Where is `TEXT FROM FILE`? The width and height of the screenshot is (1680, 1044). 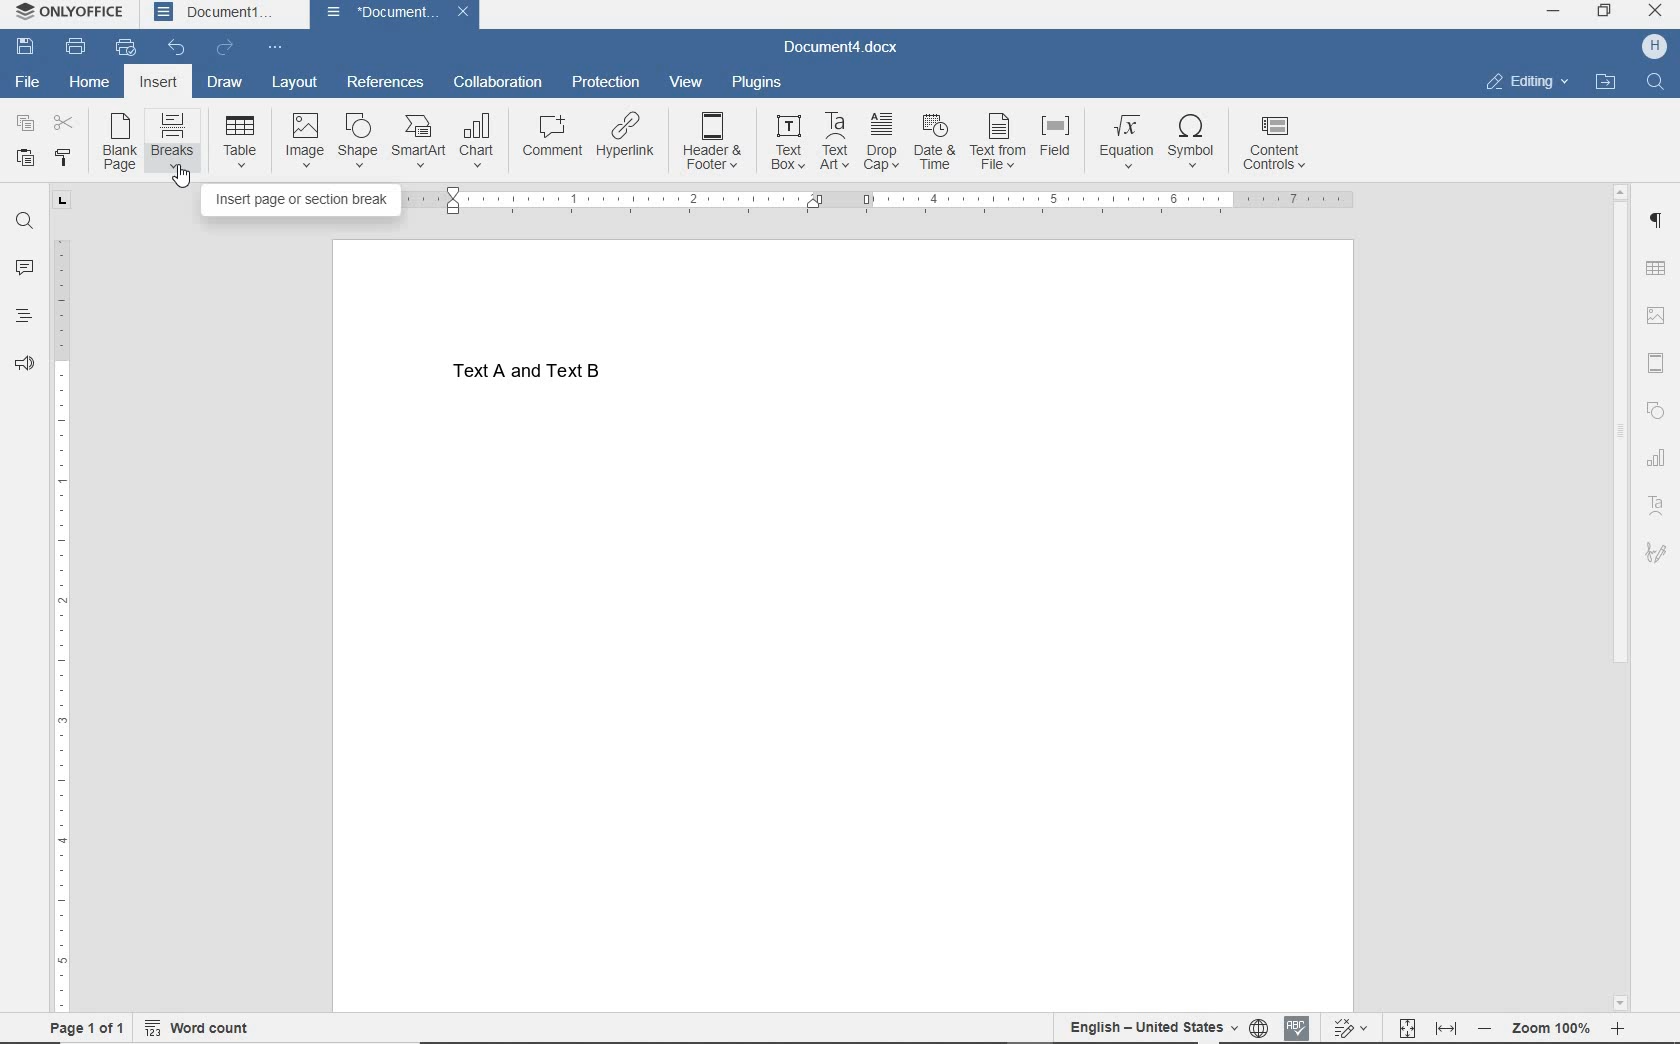 TEXT FROM FILE is located at coordinates (998, 148).